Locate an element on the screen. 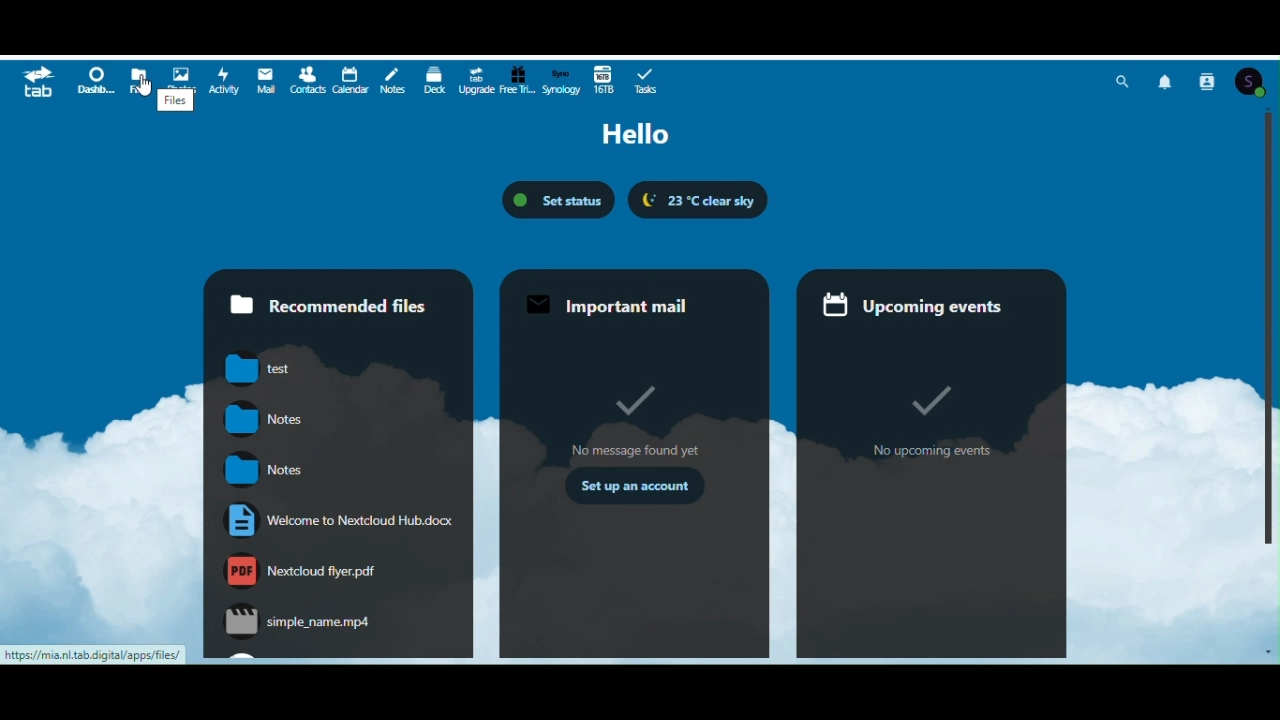  https://mia.nl.tab digital/apps/files/ is located at coordinates (95, 655).